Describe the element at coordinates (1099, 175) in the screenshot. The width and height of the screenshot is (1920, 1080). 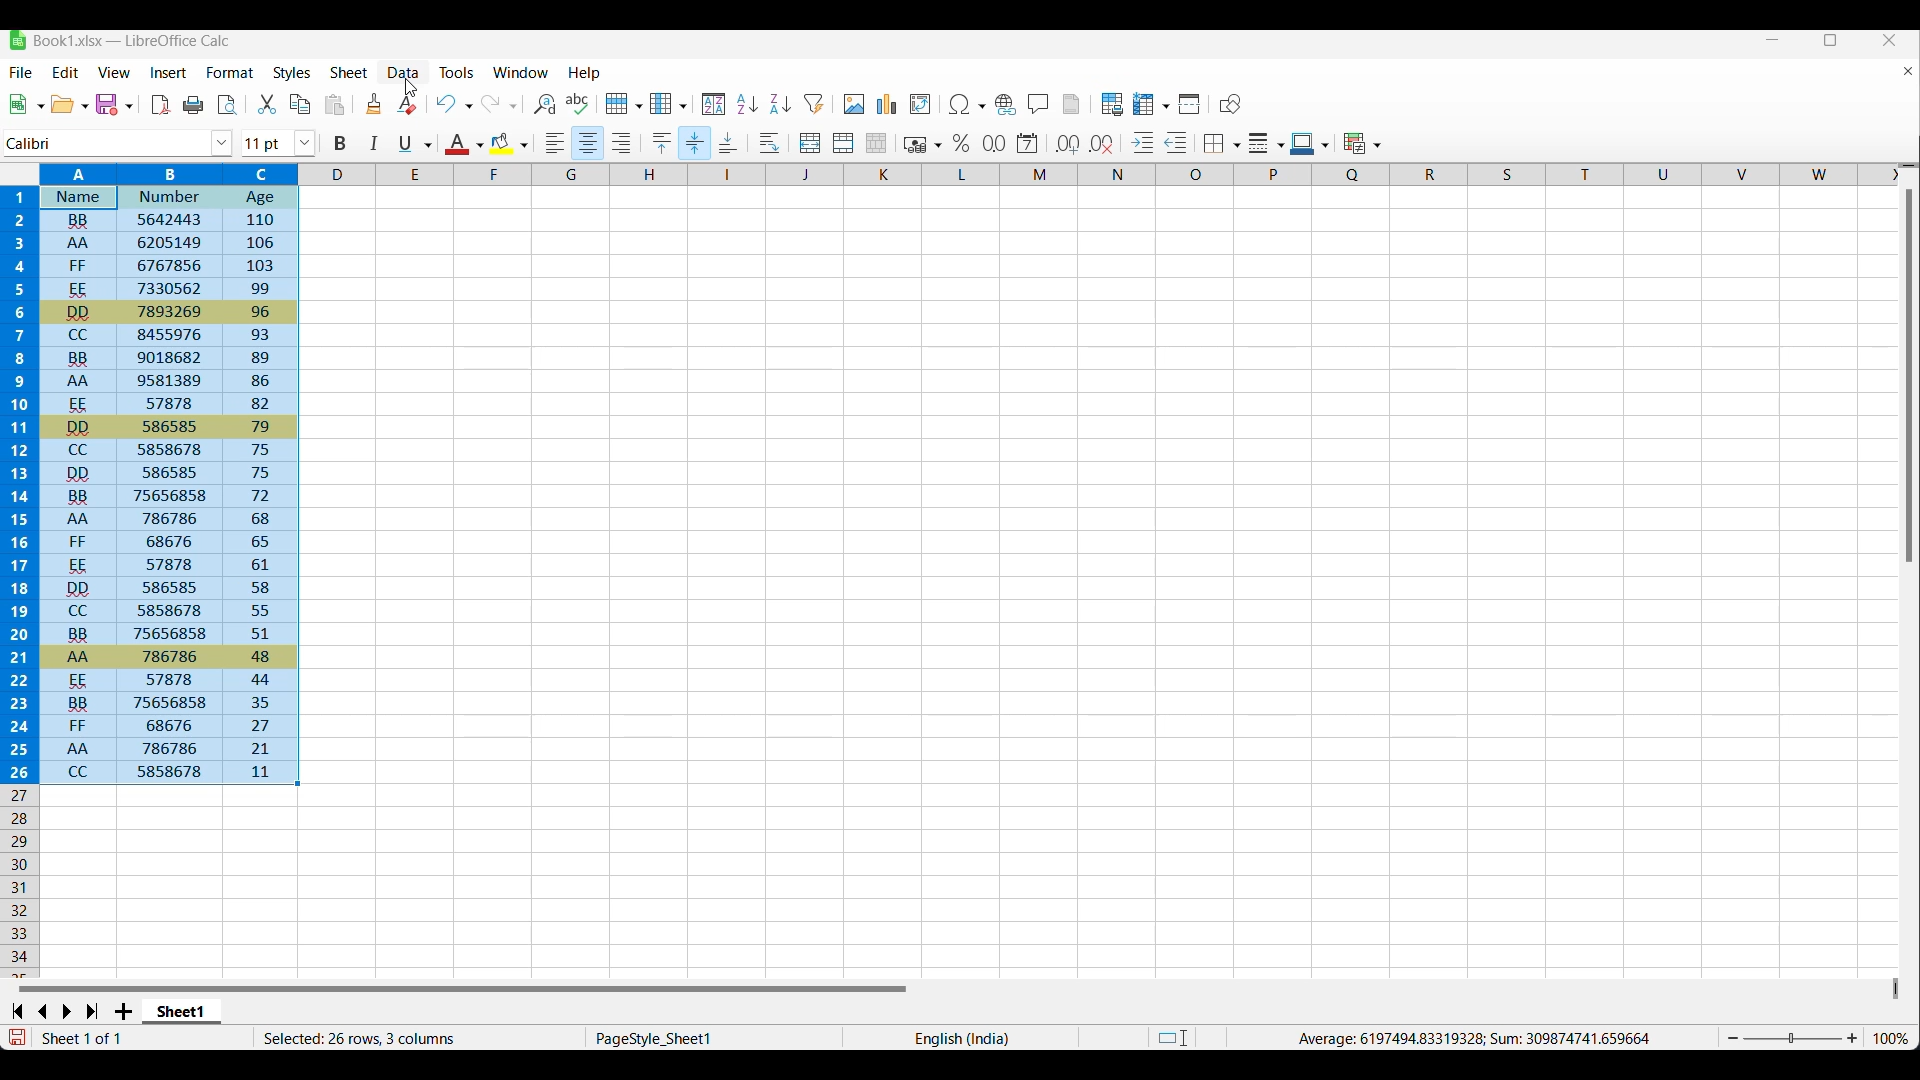
I see `Columns marker` at that location.